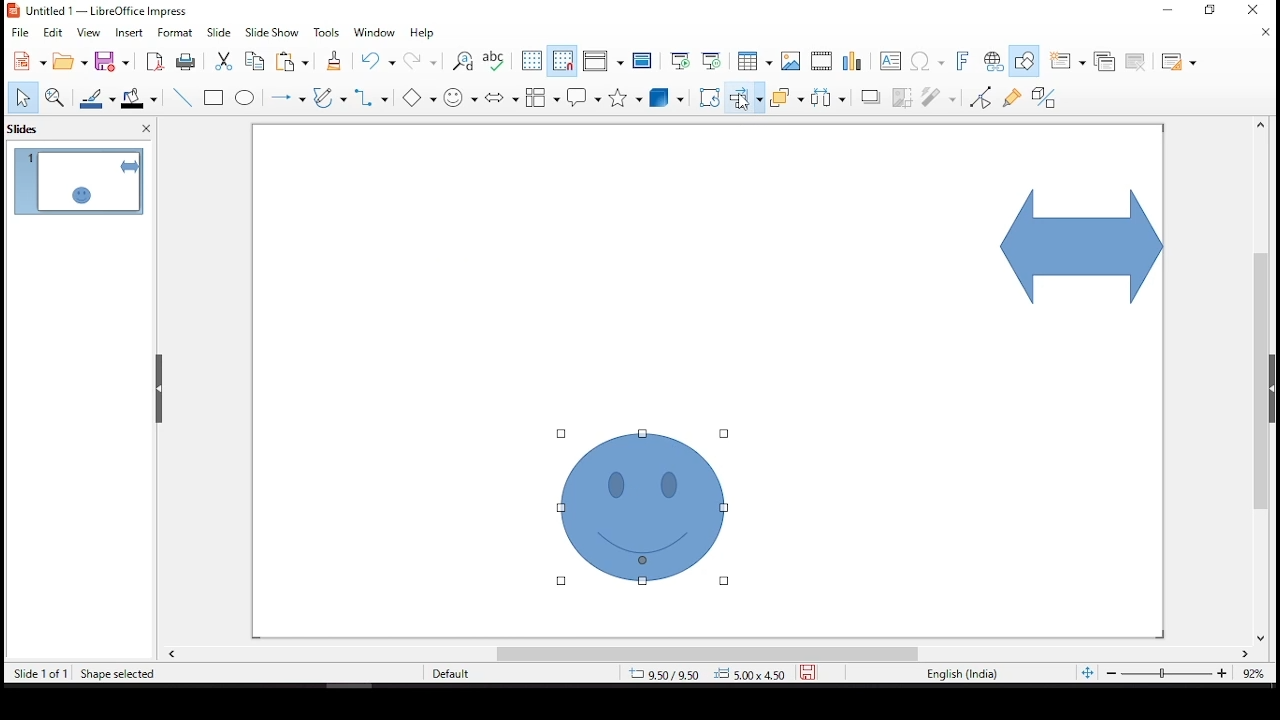 The image size is (1280, 720). What do you see at coordinates (1025, 59) in the screenshot?
I see `show draw functions` at bounding box center [1025, 59].